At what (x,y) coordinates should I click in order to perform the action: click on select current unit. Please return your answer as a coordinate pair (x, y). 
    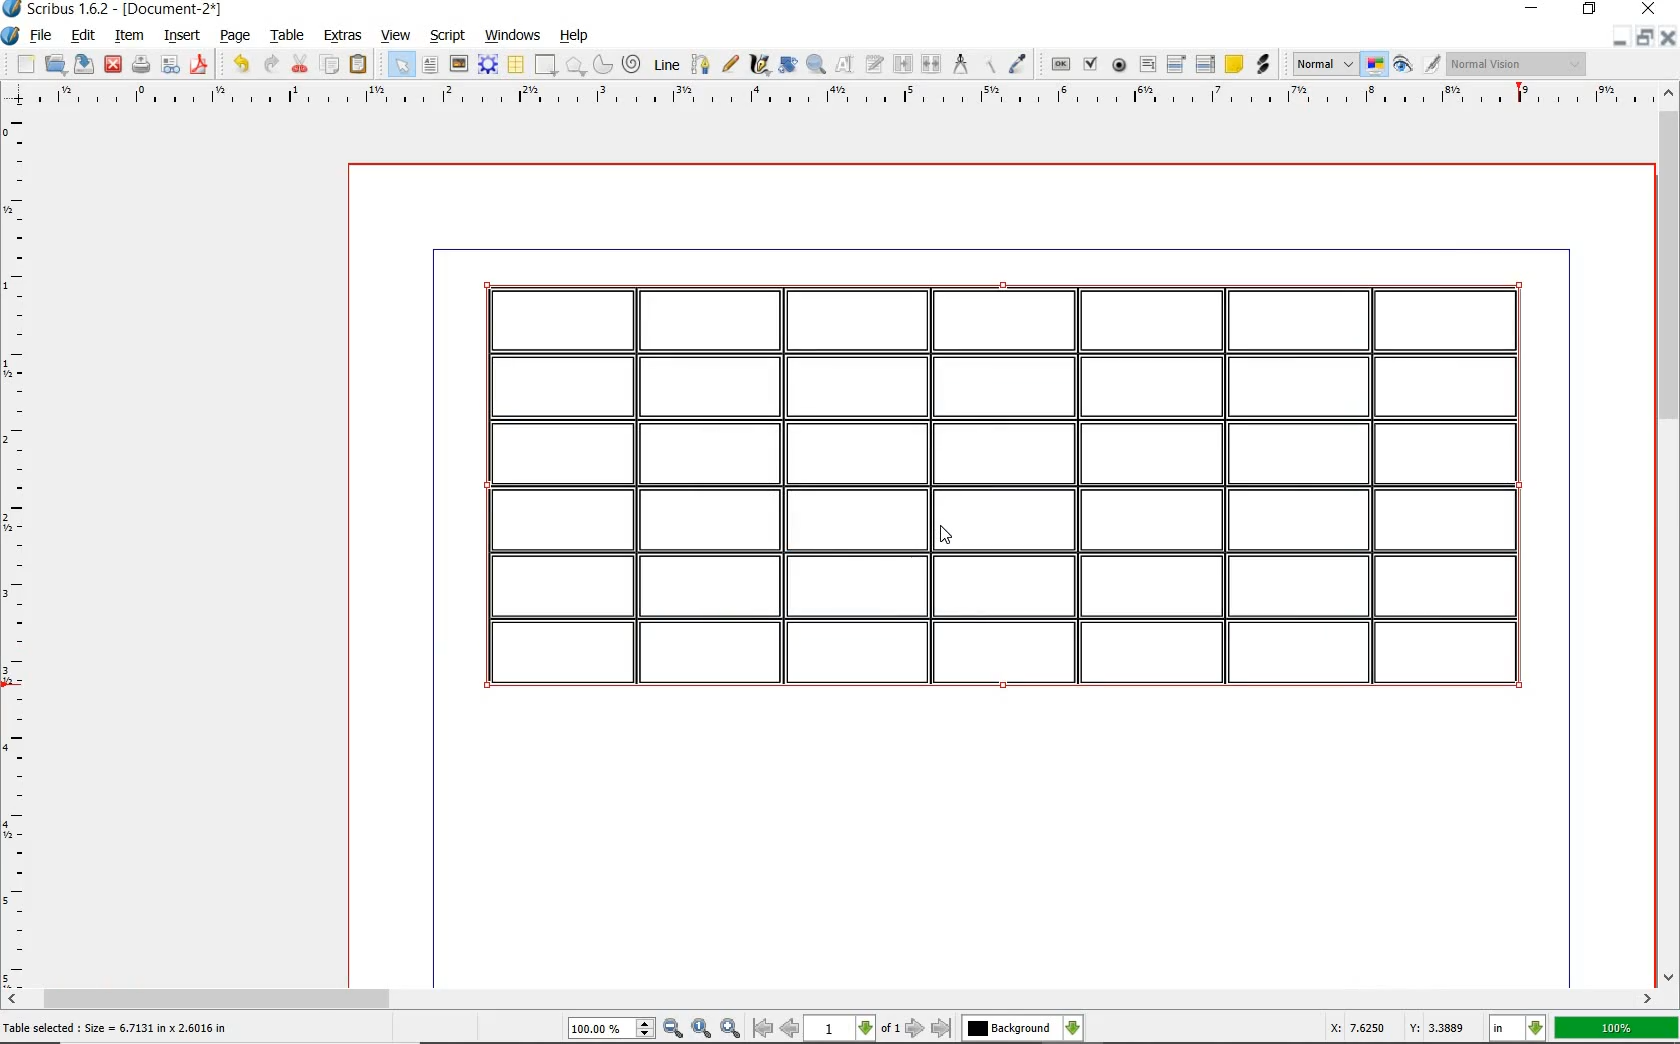
    Looking at the image, I should click on (1520, 1030).